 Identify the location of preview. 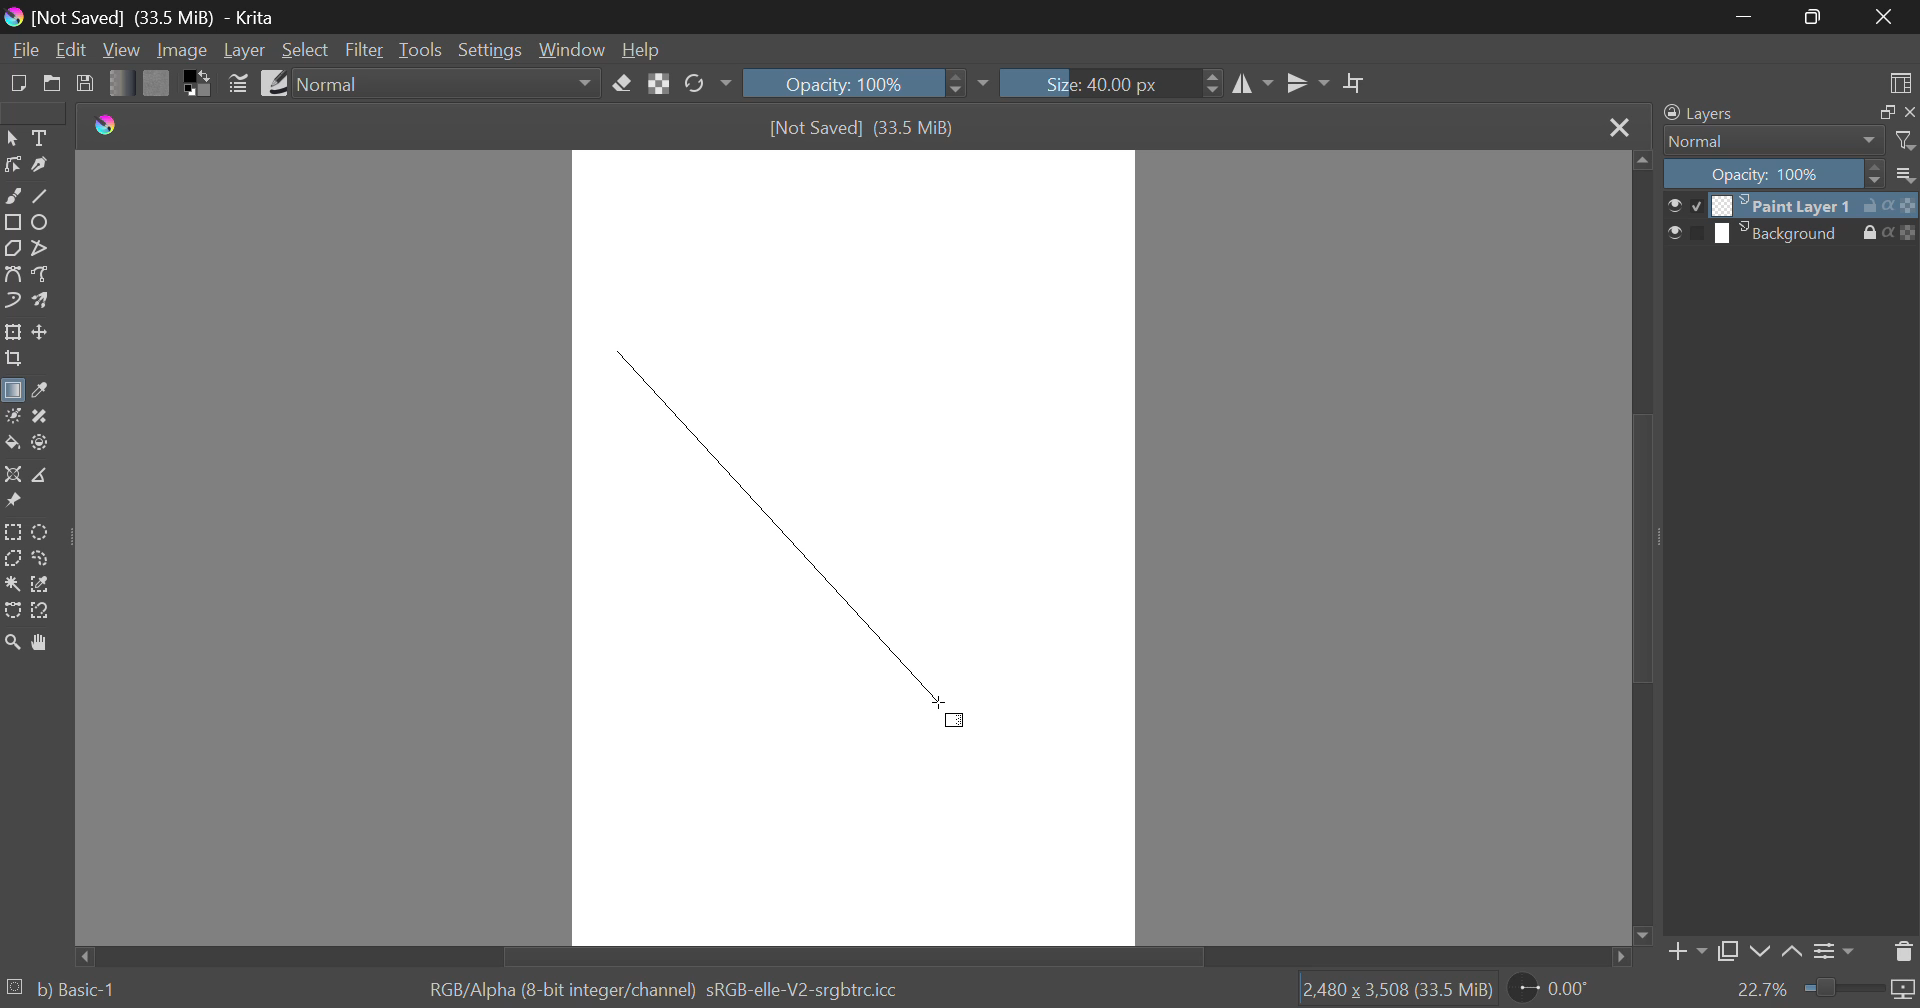
(1686, 236).